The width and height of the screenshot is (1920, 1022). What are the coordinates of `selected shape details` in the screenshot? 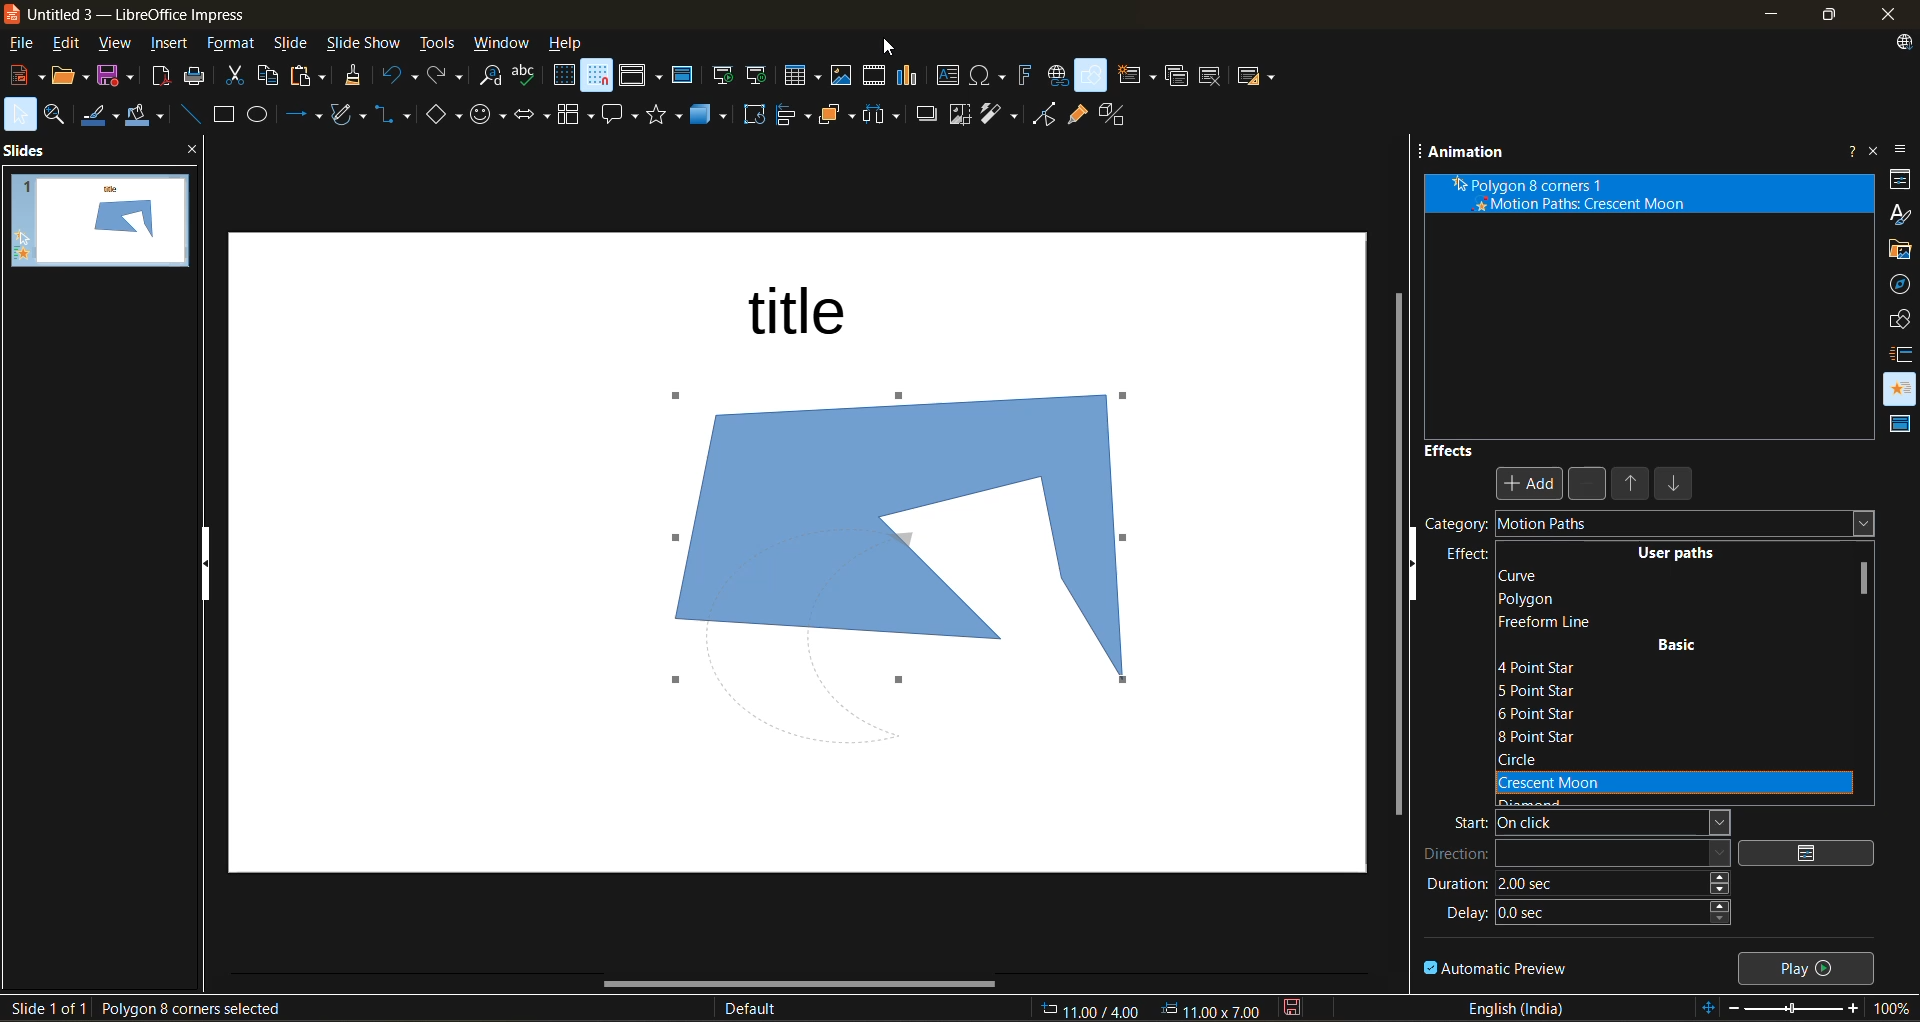 It's located at (190, 1010).